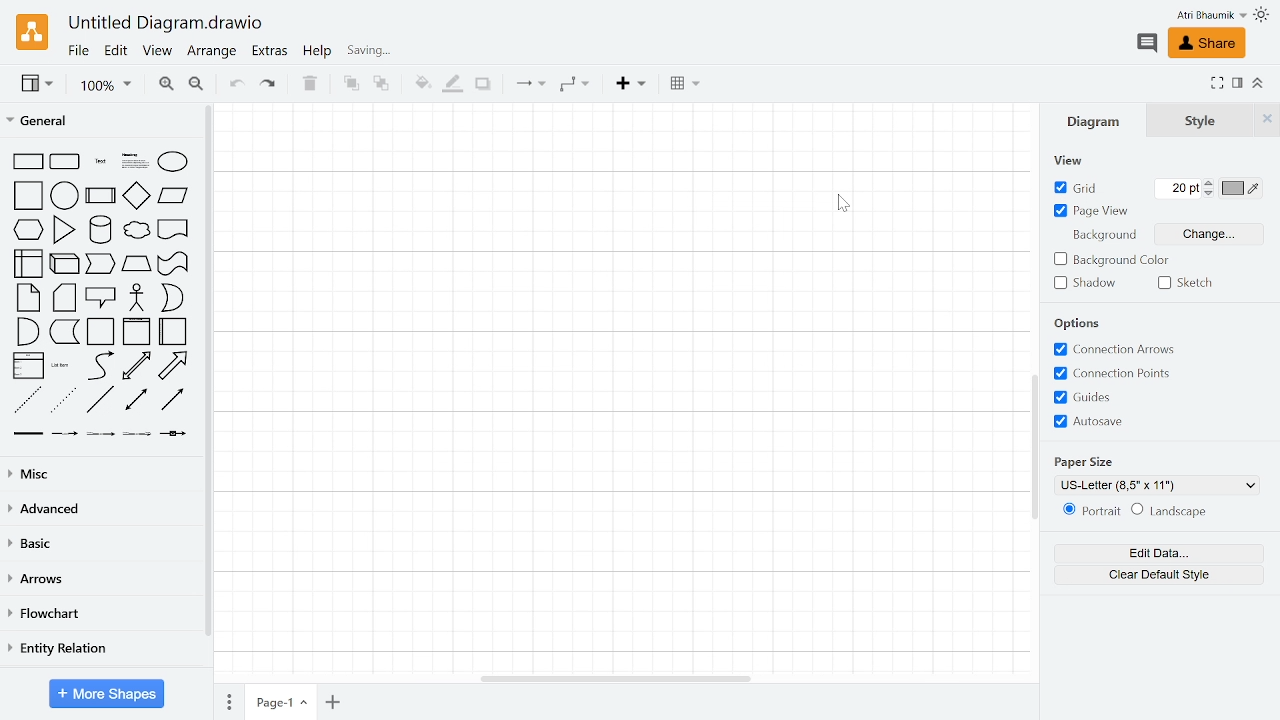 This screenshot has width=1280, height=720. What do you see at coordinates (1184, 283) in the screenshot?
I see `Sketch` at bounding box center [1184, 283].